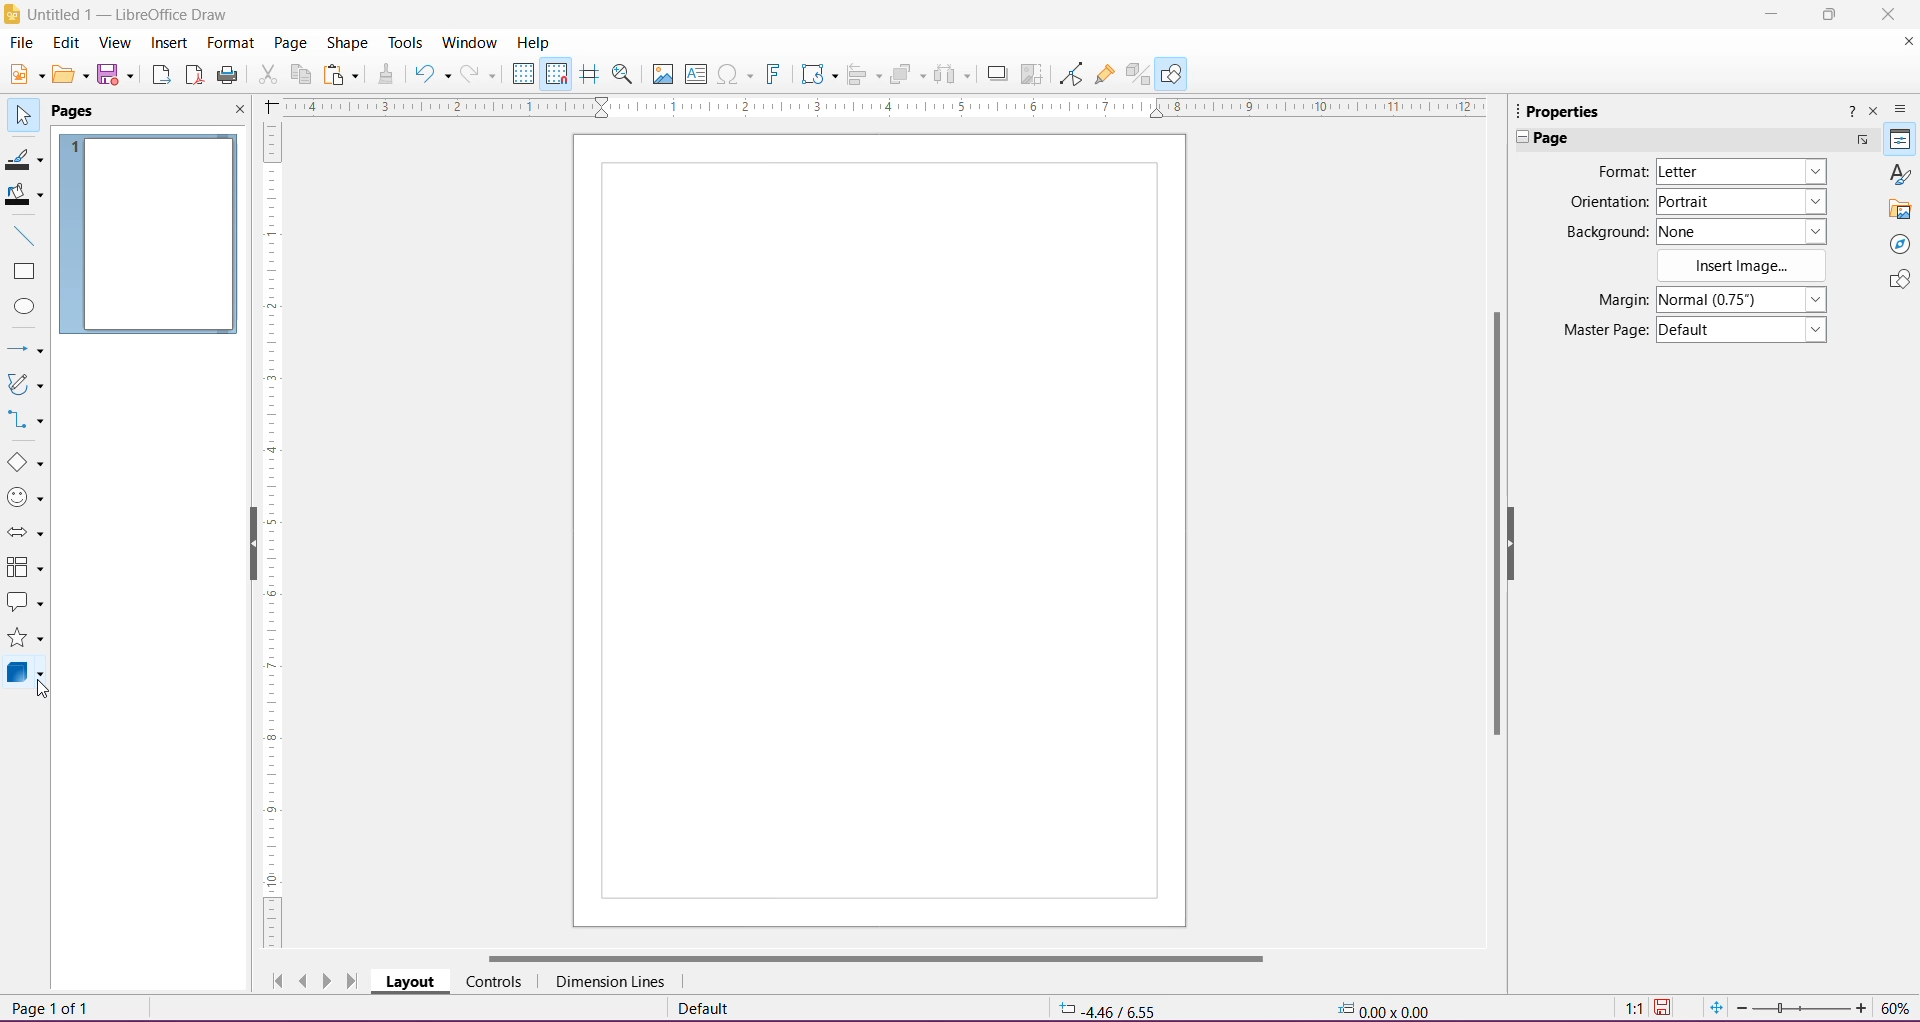 The height and width of the screenshot is (1022, 1920). I want to click on Format, so click(229, 44).